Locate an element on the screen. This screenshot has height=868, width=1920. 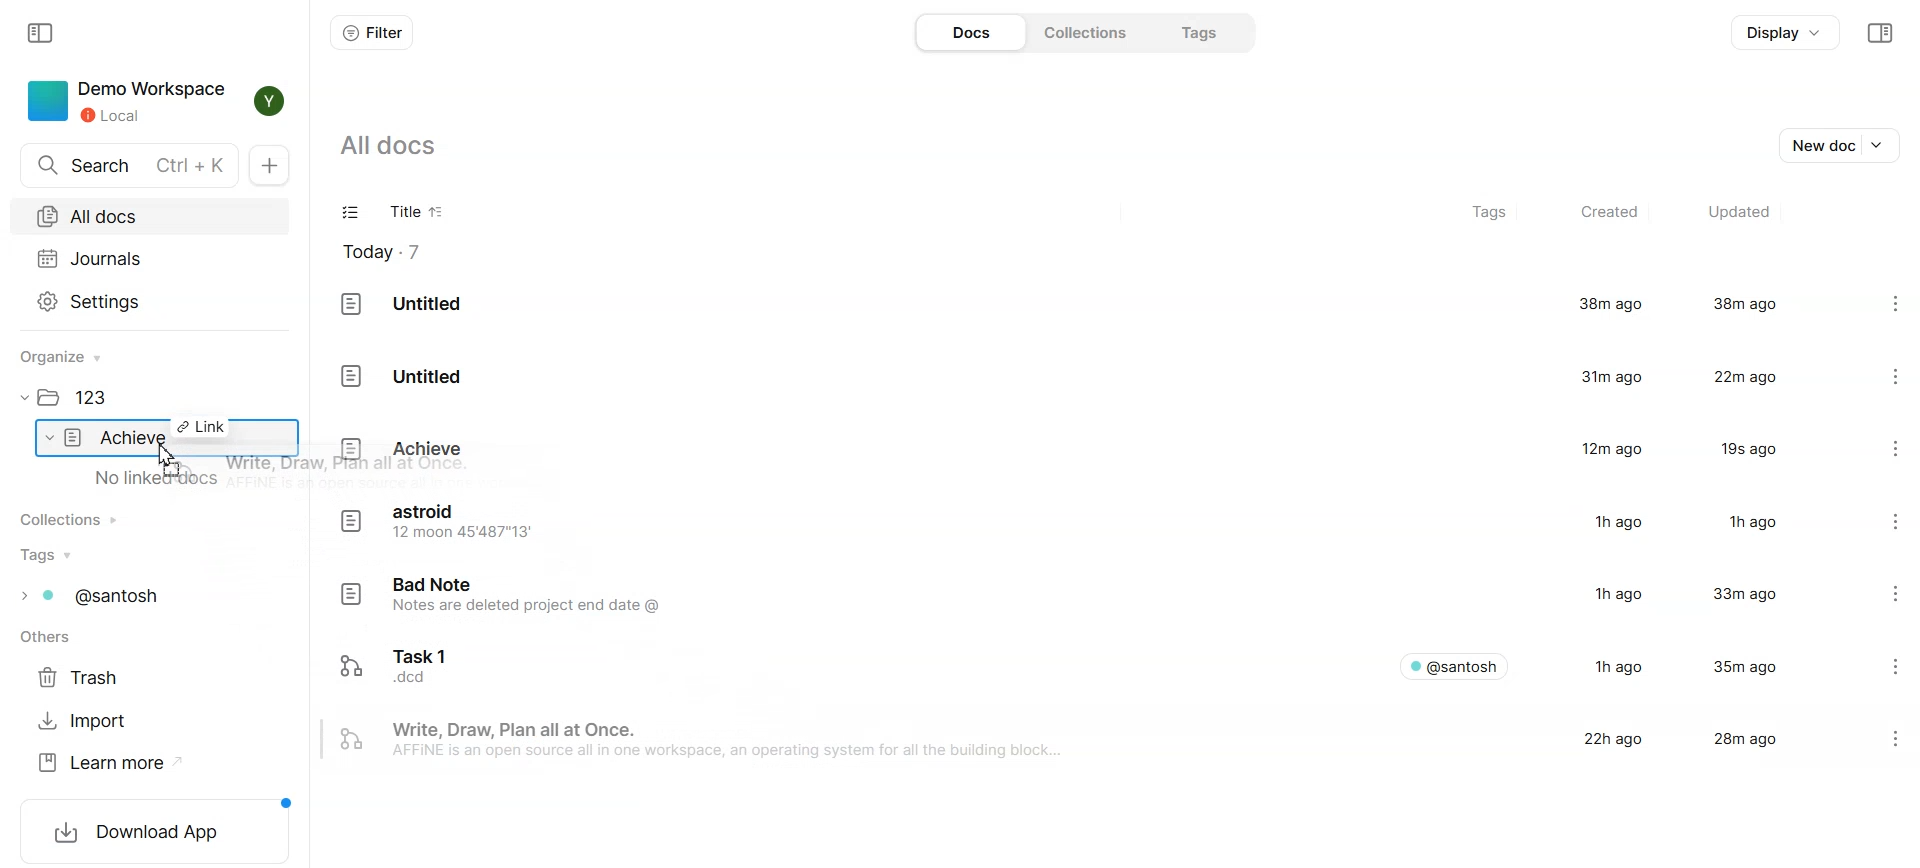
Settings is located at coordinates (1880, 664).